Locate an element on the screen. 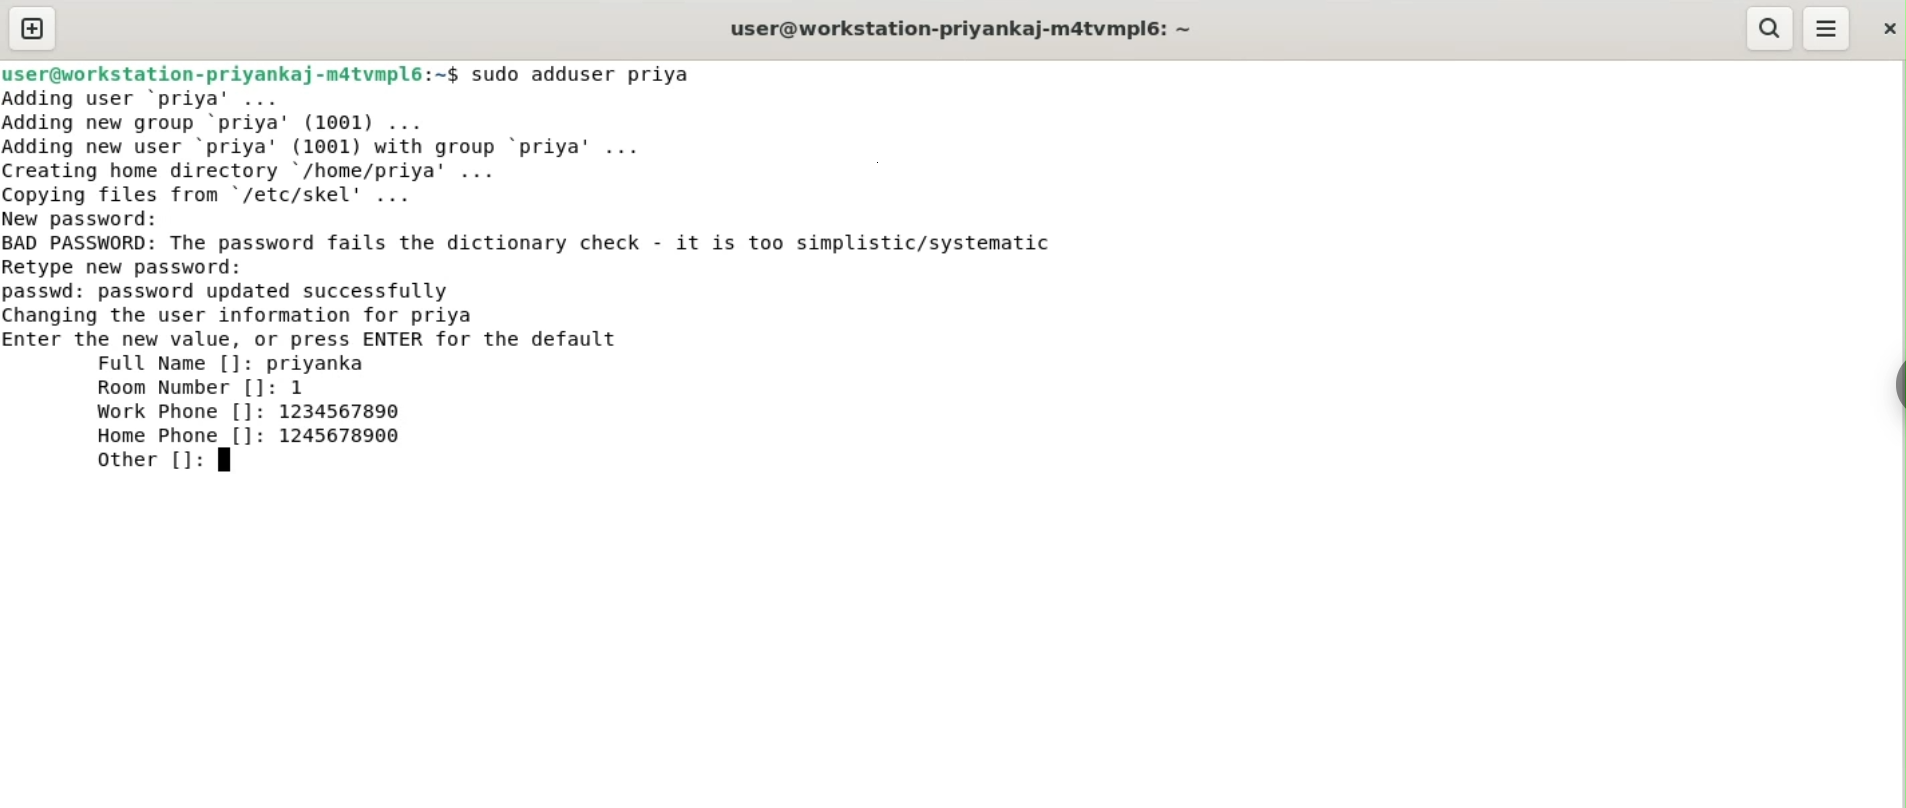  other []: is located at coordinates (163, 462).